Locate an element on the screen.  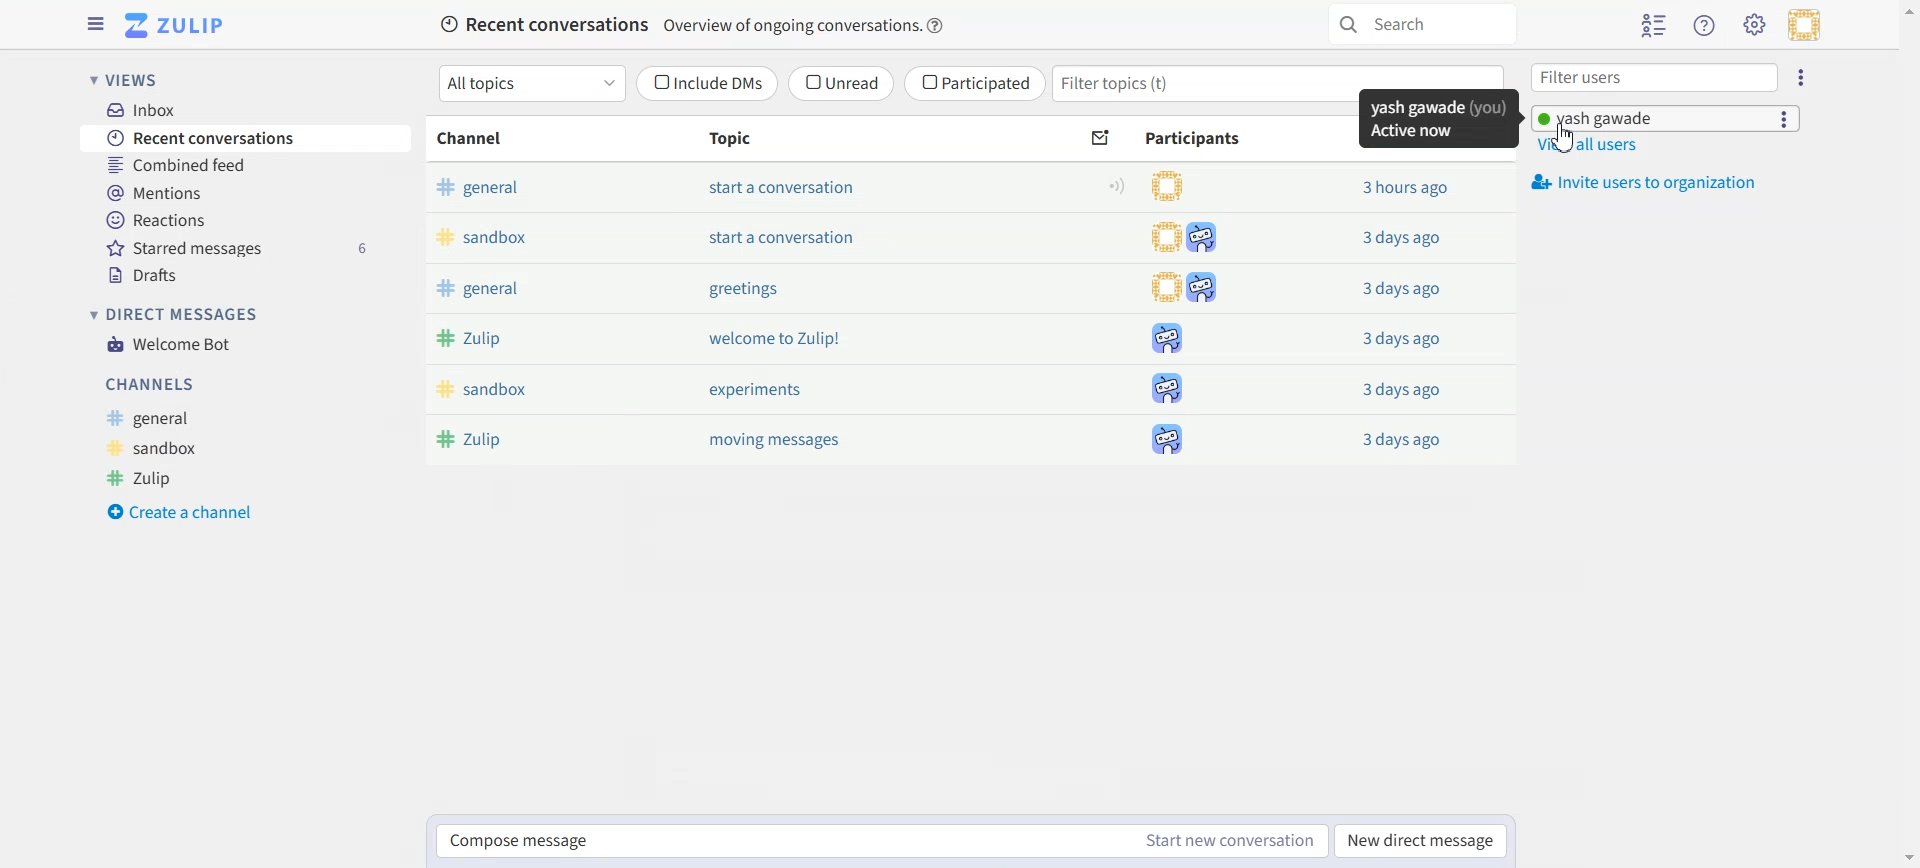
Inbox is located at coordinates (160, 111).